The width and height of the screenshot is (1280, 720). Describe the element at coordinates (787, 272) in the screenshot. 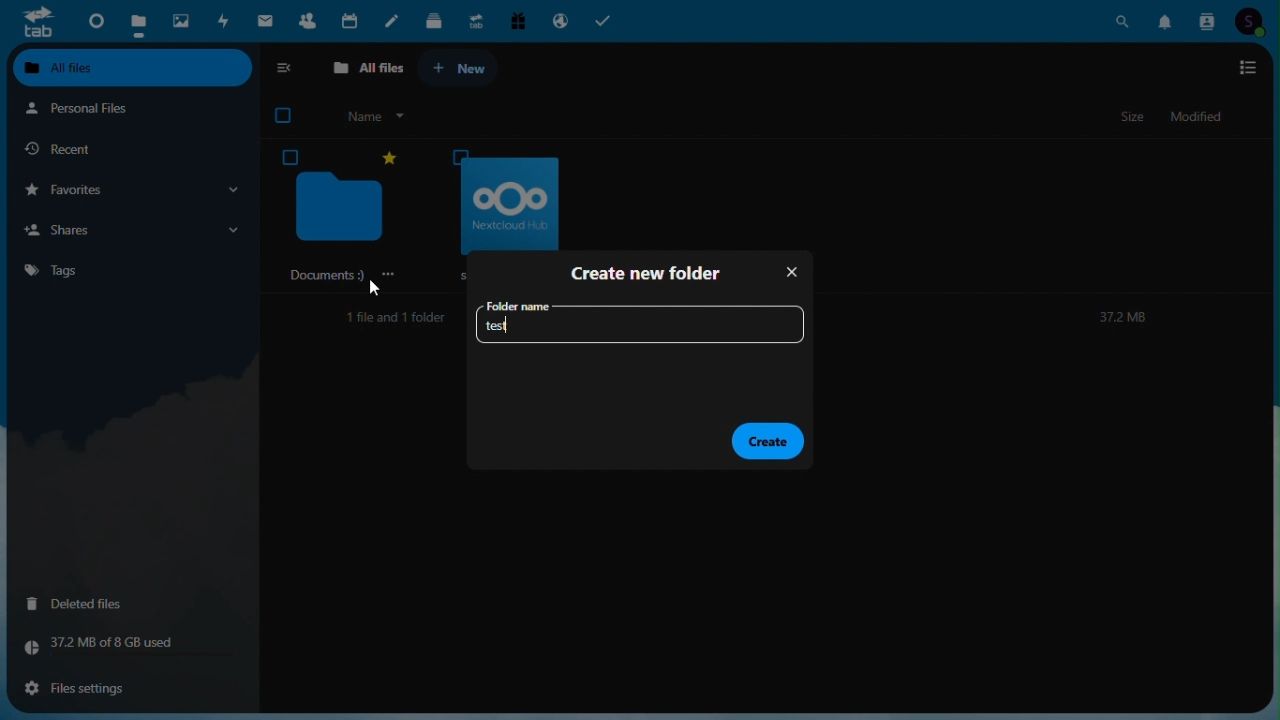

I see `Close` at that location.